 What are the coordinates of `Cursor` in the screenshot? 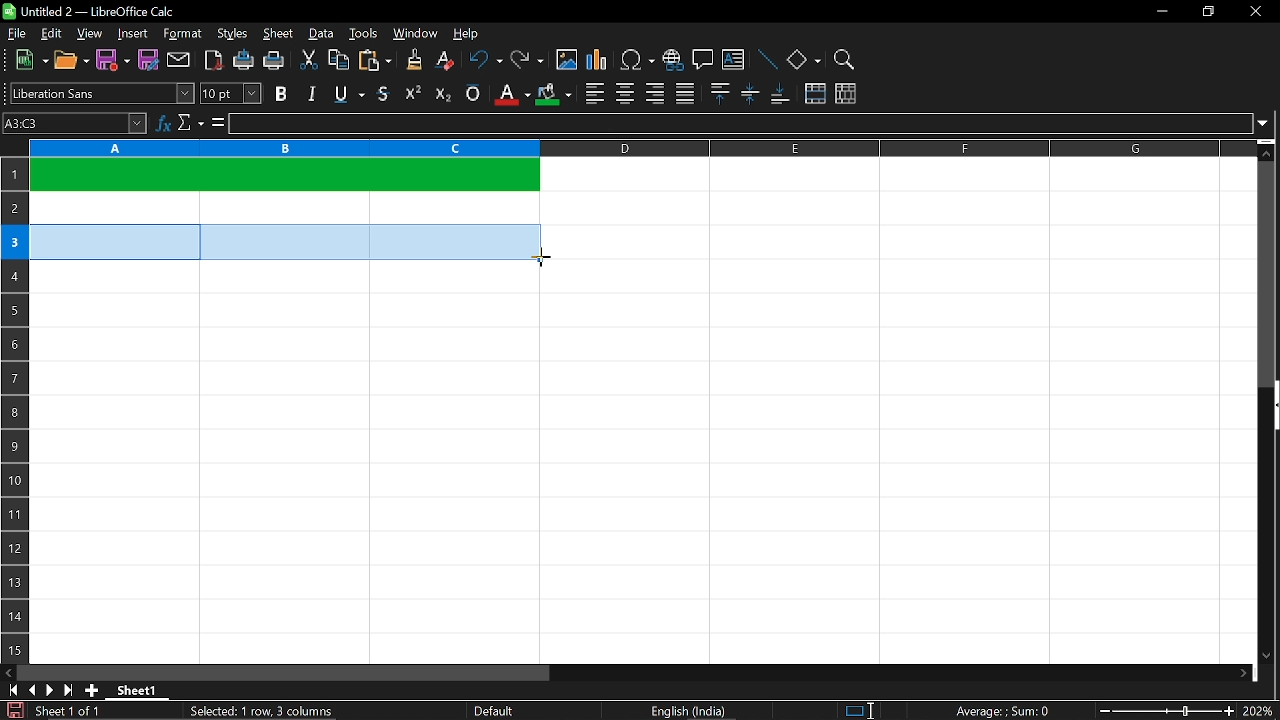 It's located at (541, 258).